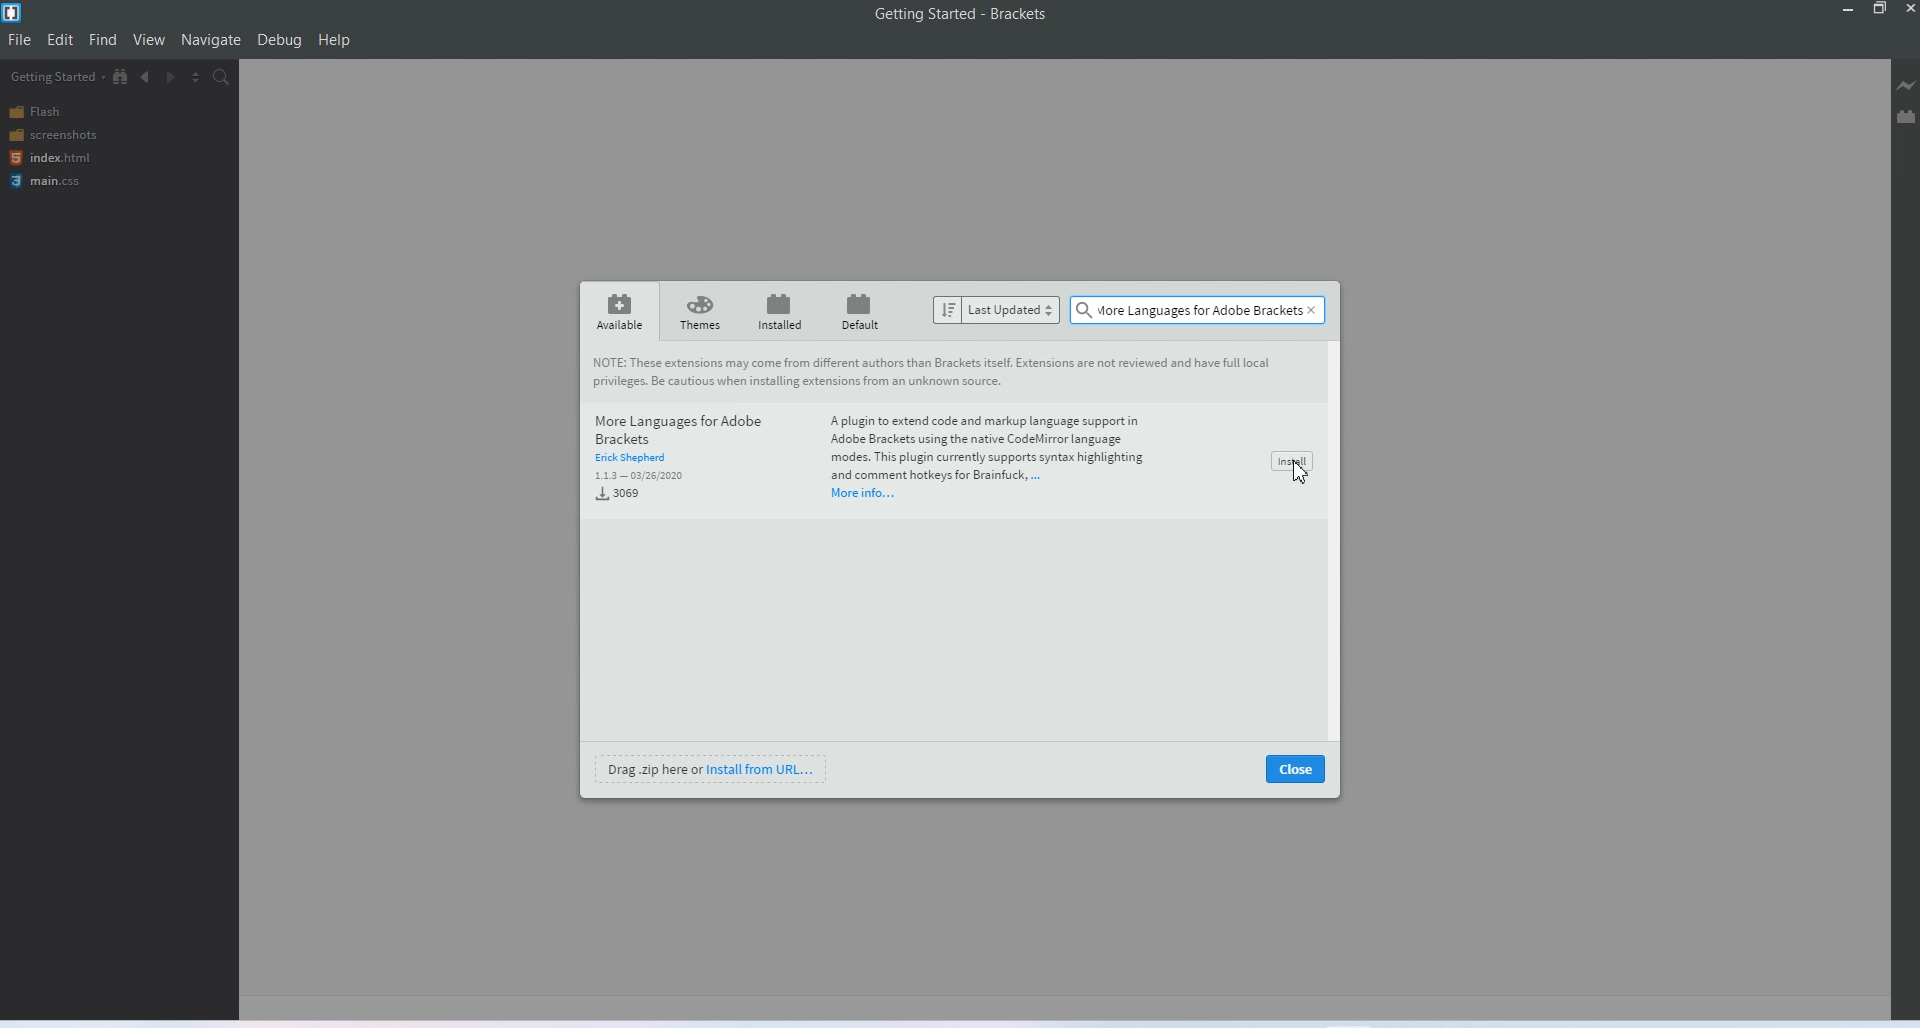  Describe the element at coordinates (148, 40) in the screenshot. I see `View` at that location.